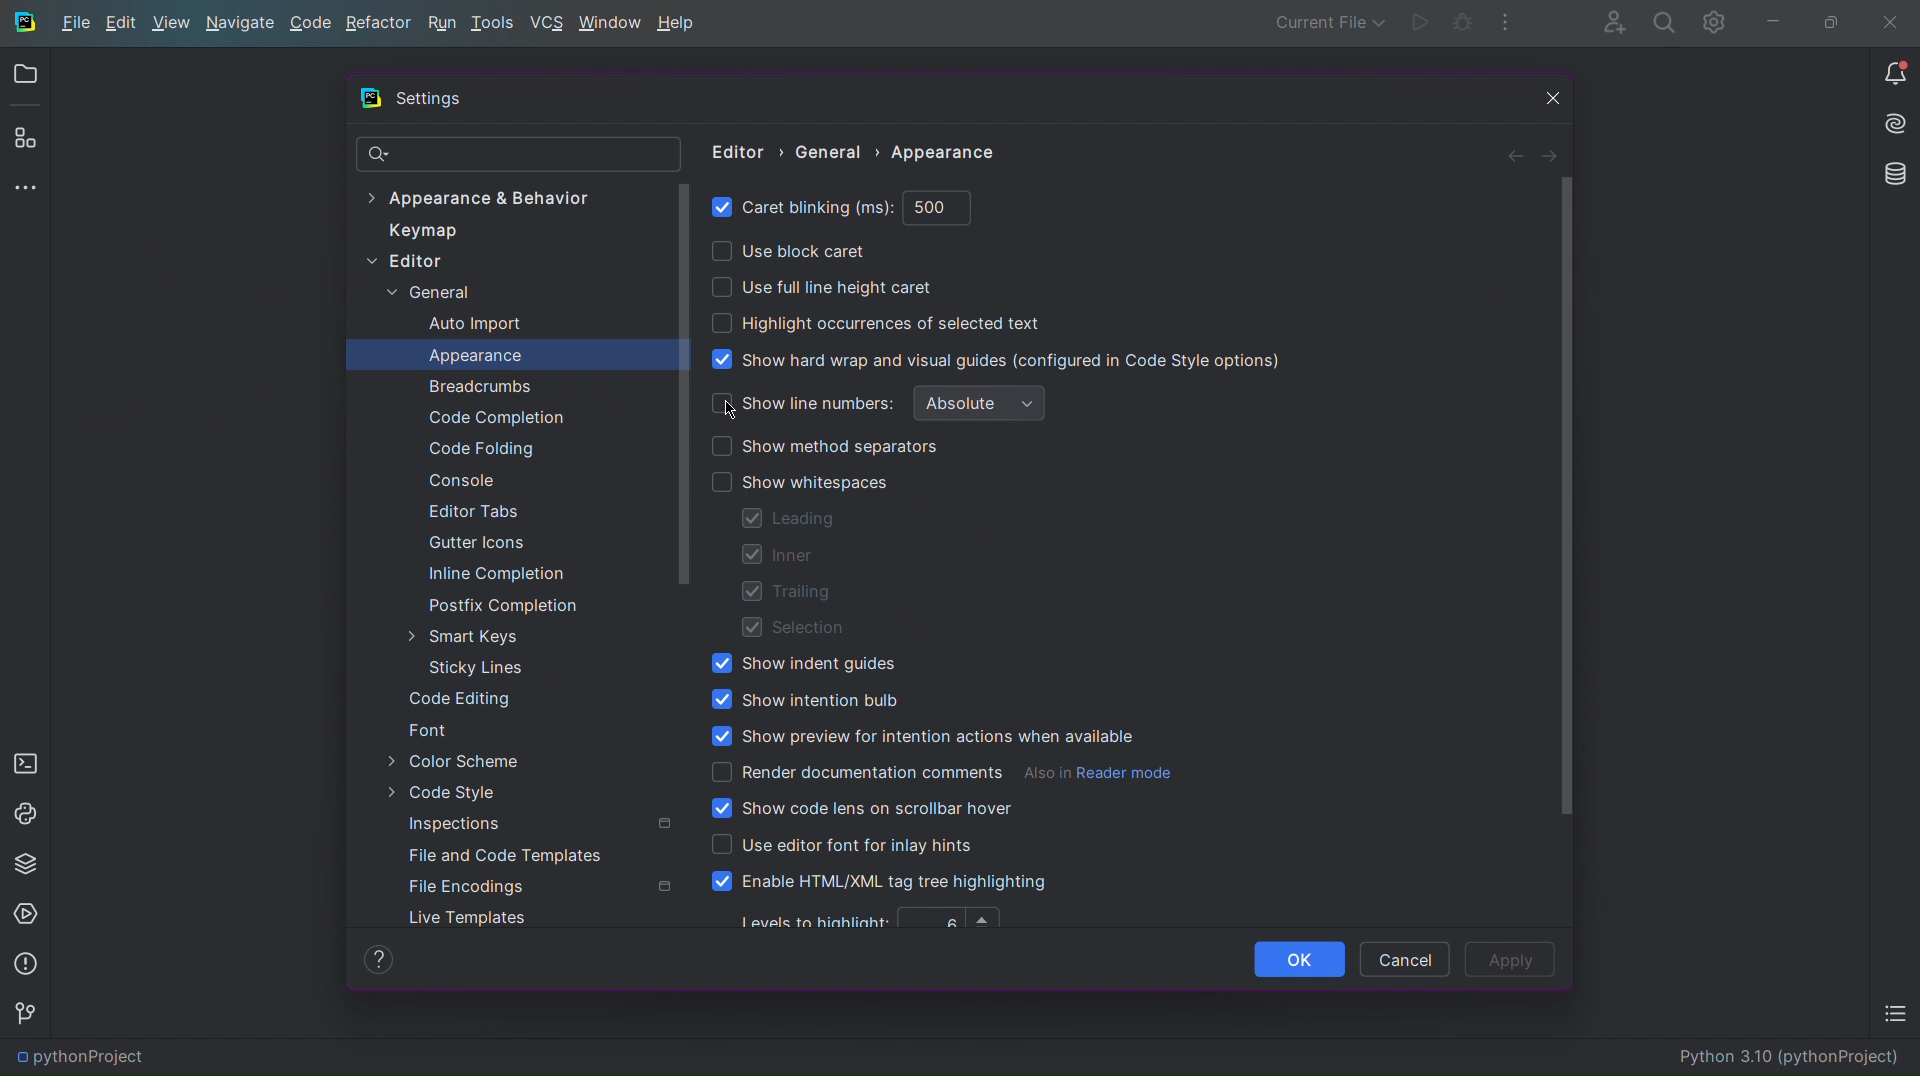  Describe the element at coordinates (477, 387) in the screenshot. I see `Breadcrumbs` at that location.